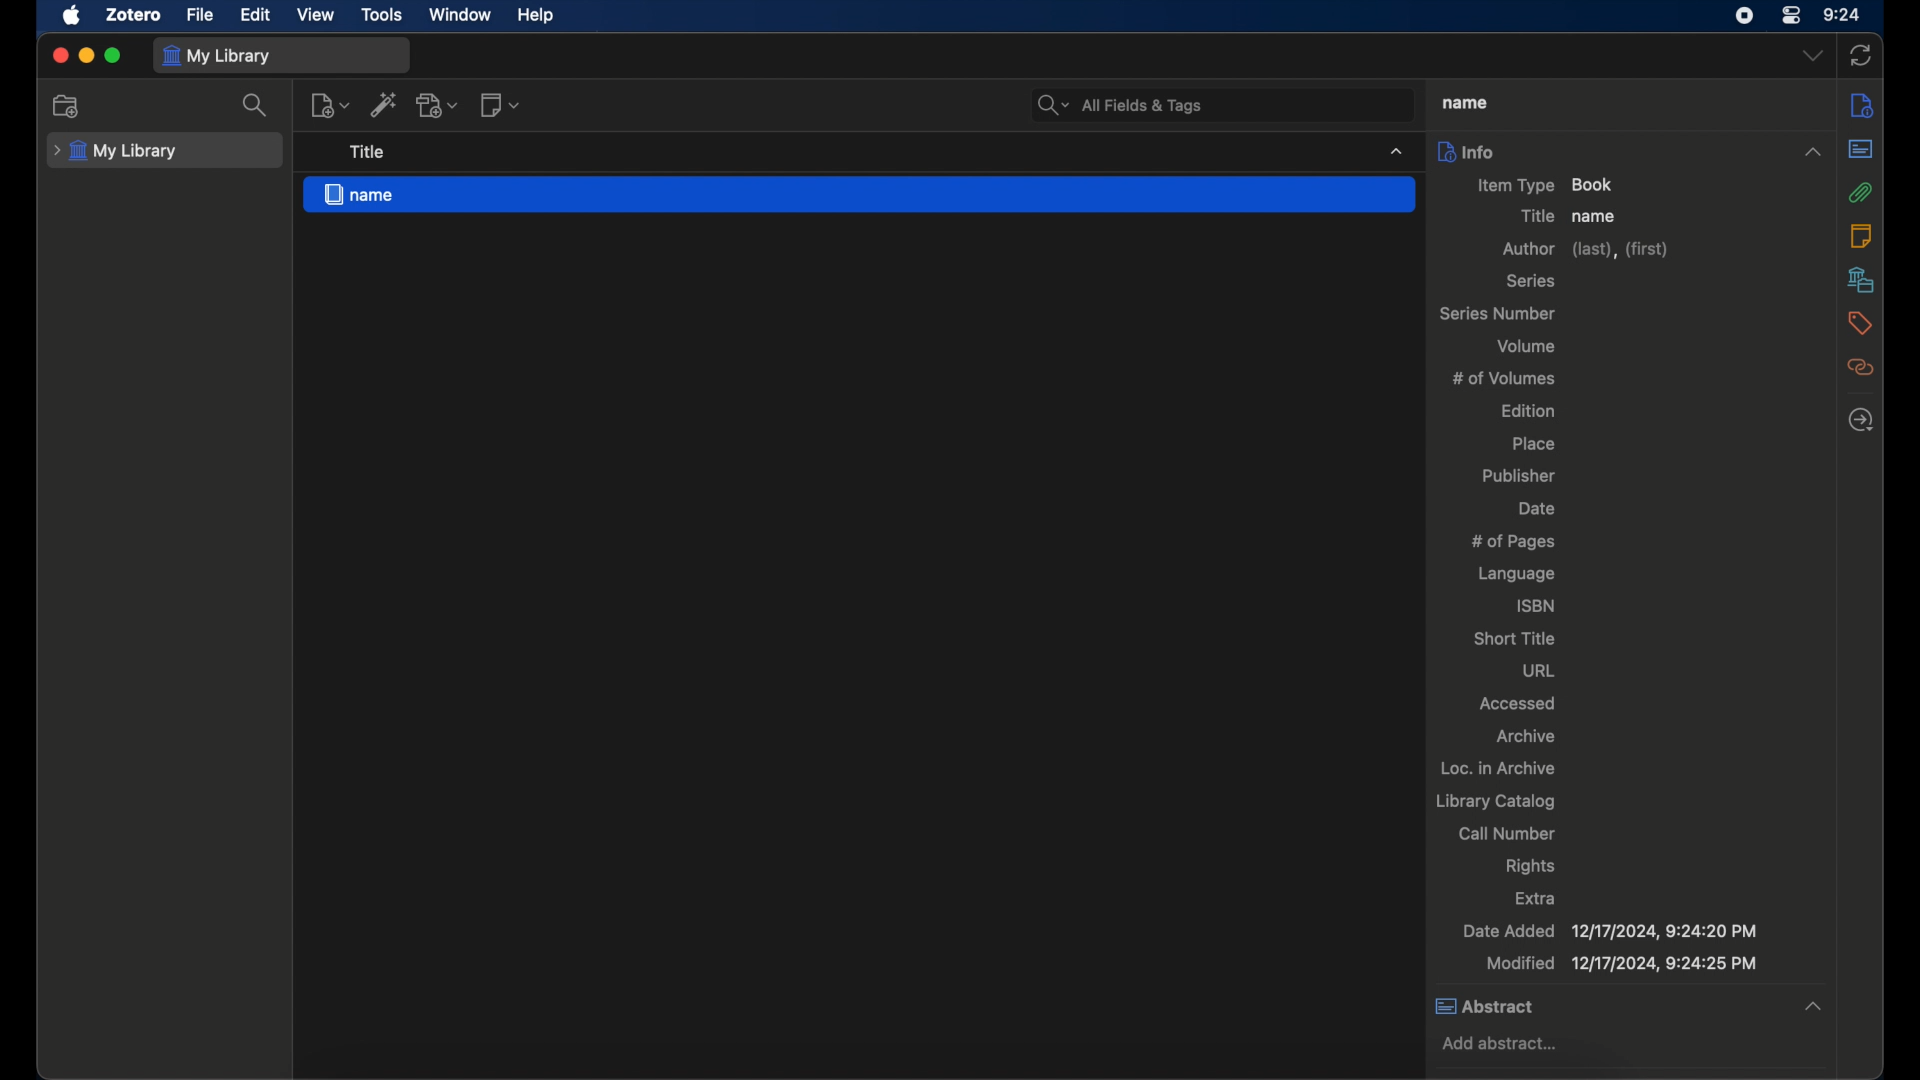  I want to click on add items, so click(384, 104).